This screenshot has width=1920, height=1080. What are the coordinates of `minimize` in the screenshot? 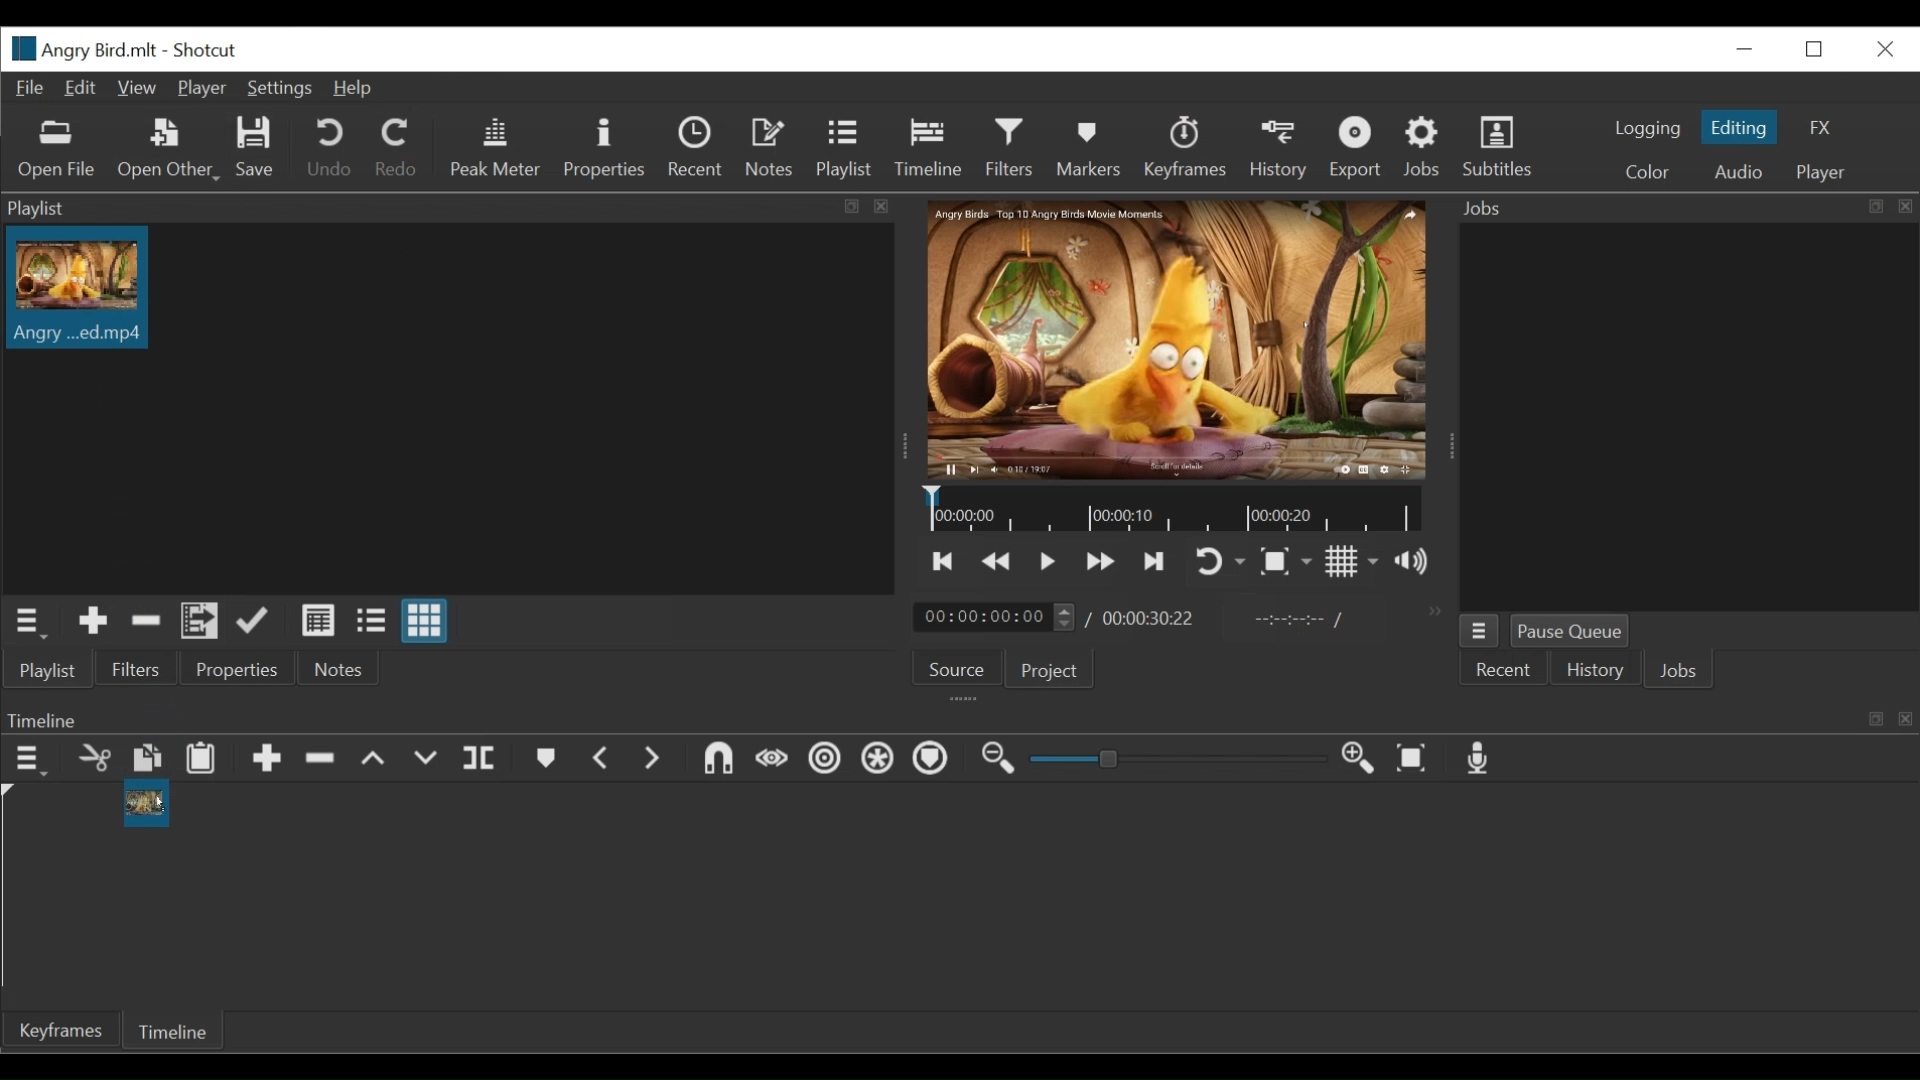 It's located at (1744, 52).